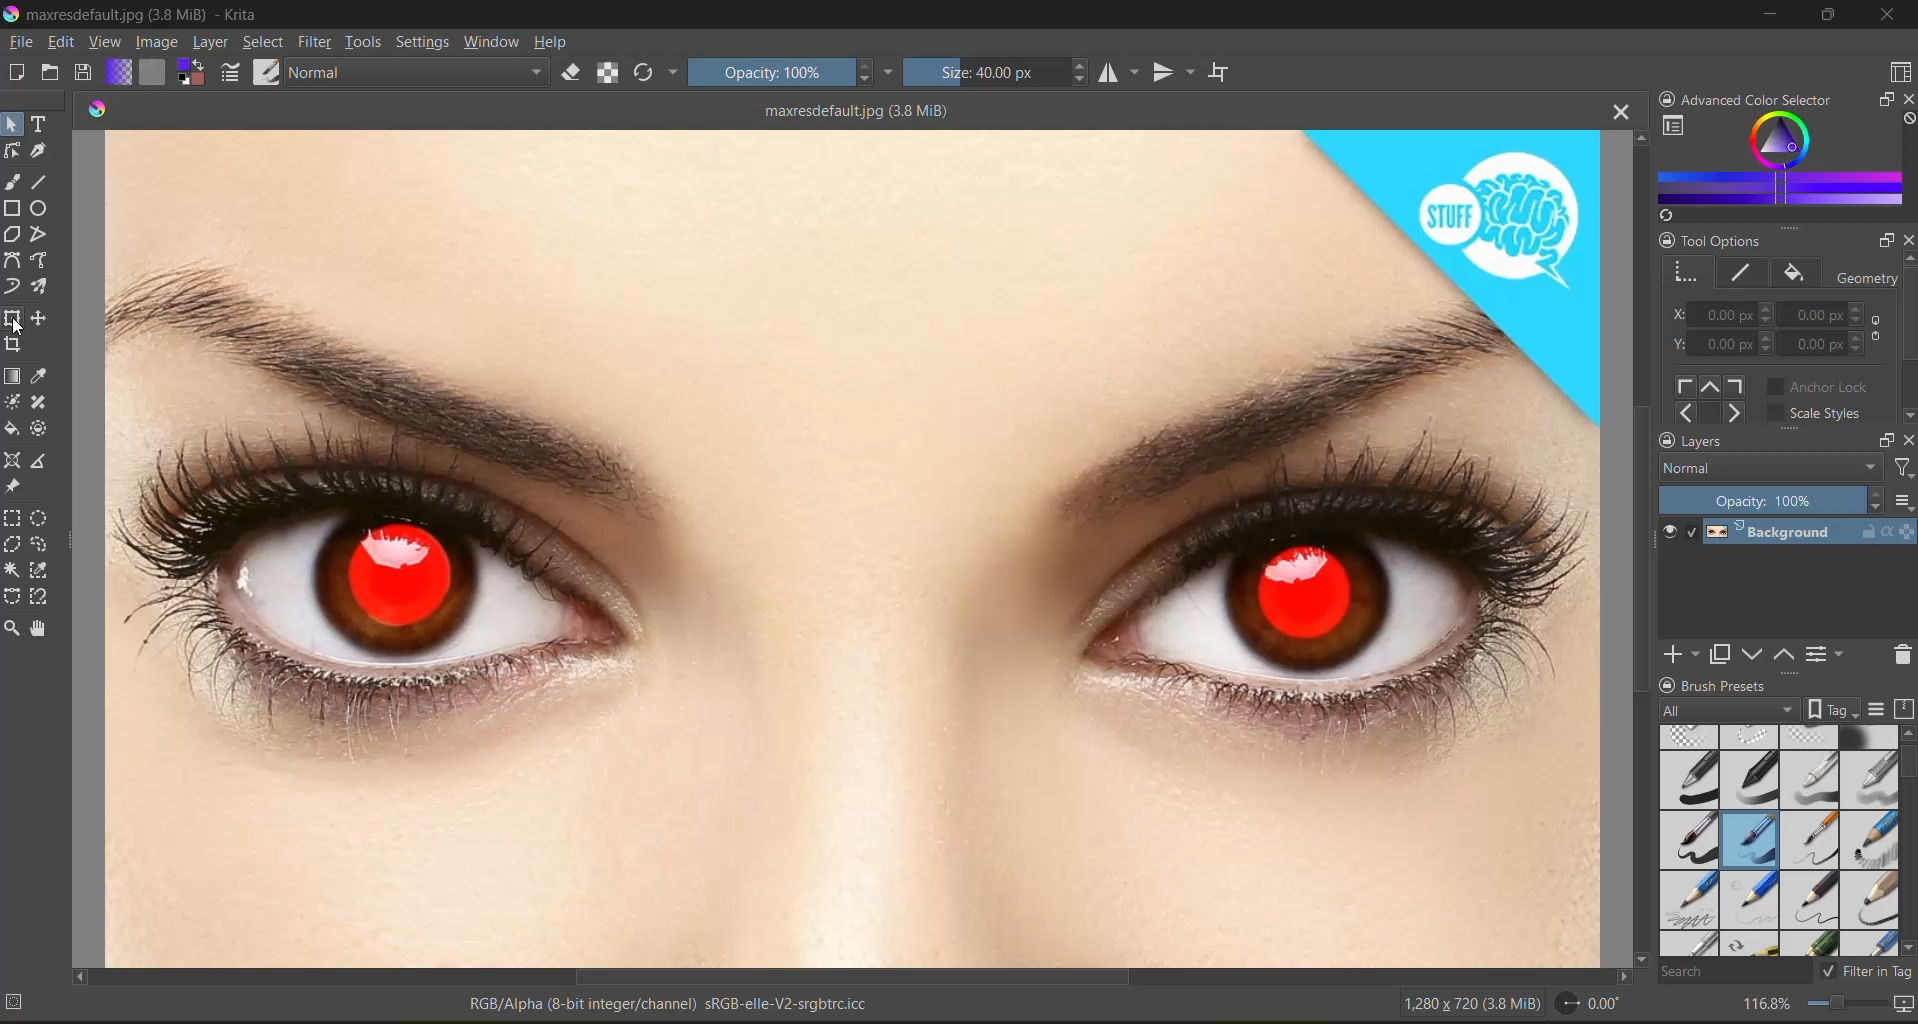 This screenshot has height=1024, width=1918. What do you see at coordinates (1222, 70) in the screenshot?
I see `wrap around mode` at bounding box center [1222, 70].